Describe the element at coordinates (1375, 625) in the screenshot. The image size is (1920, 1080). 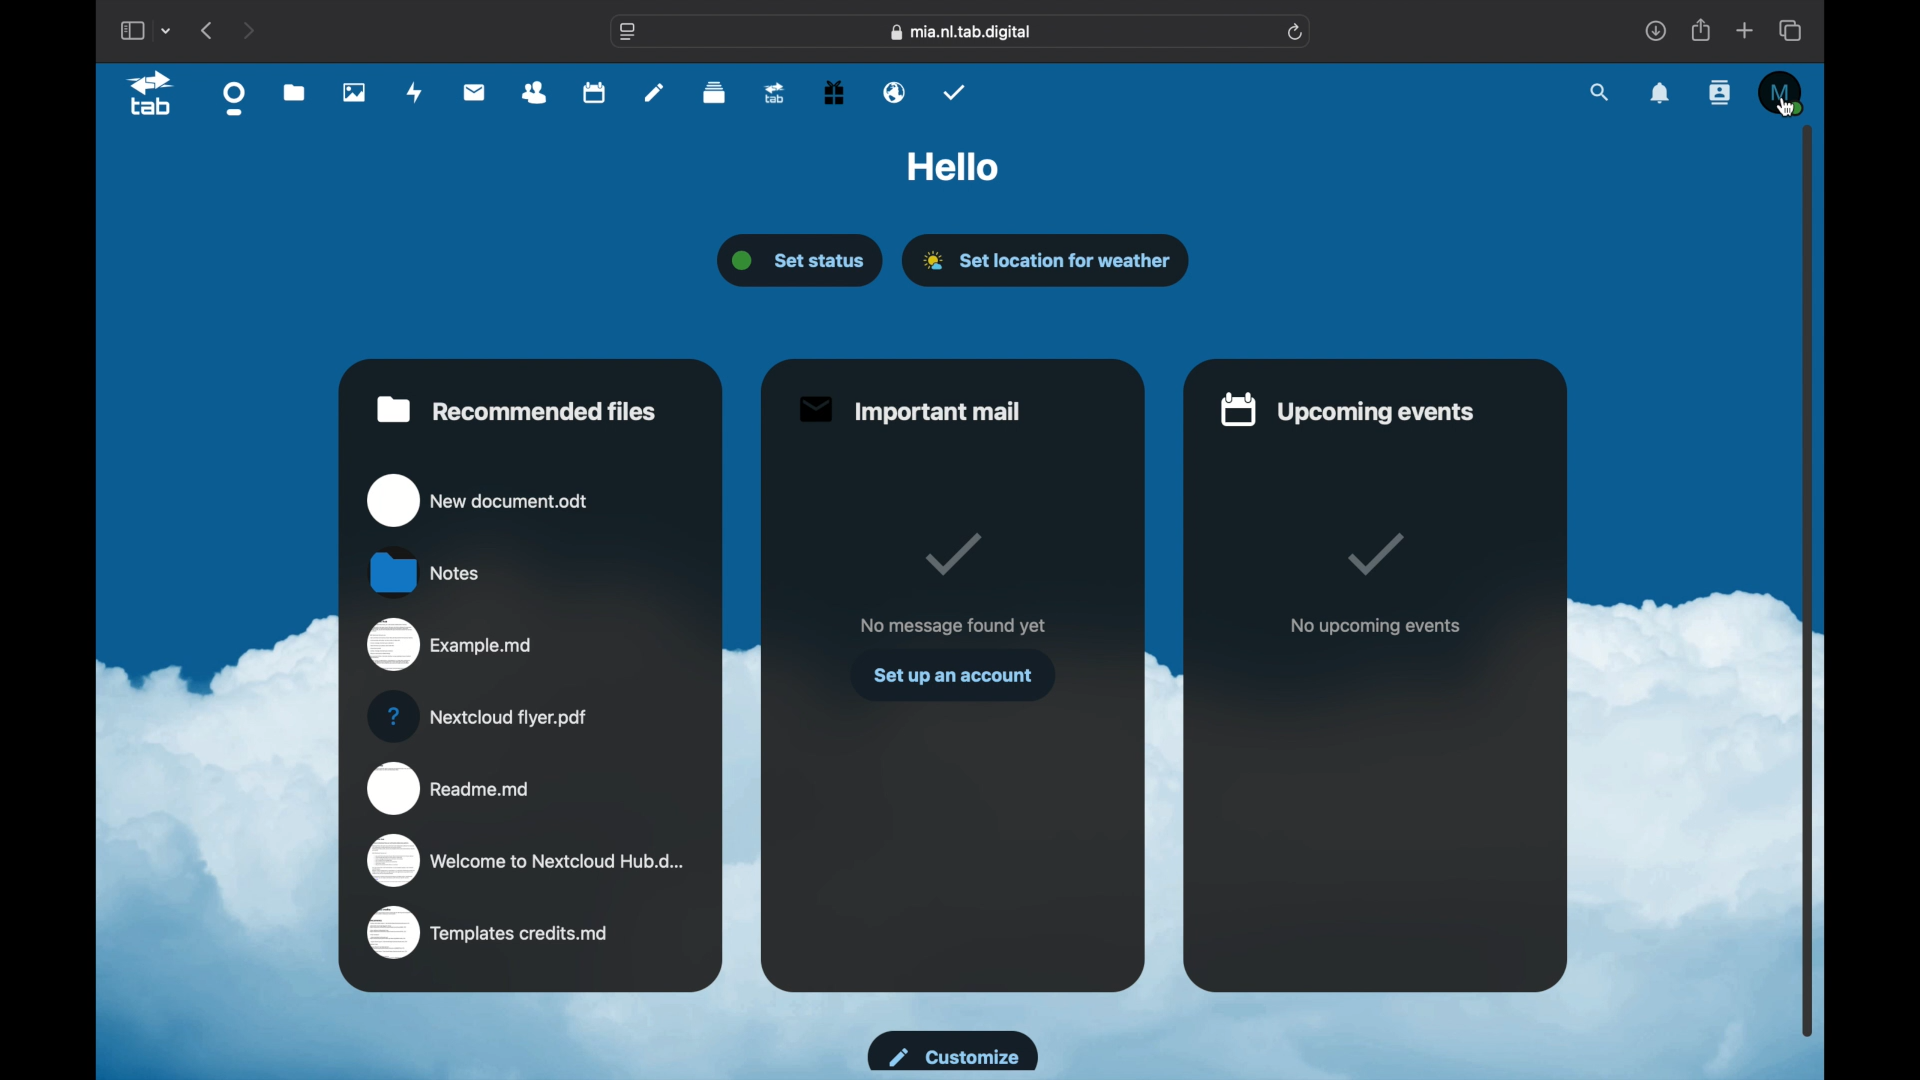
I see `no upcoming events` at that location.